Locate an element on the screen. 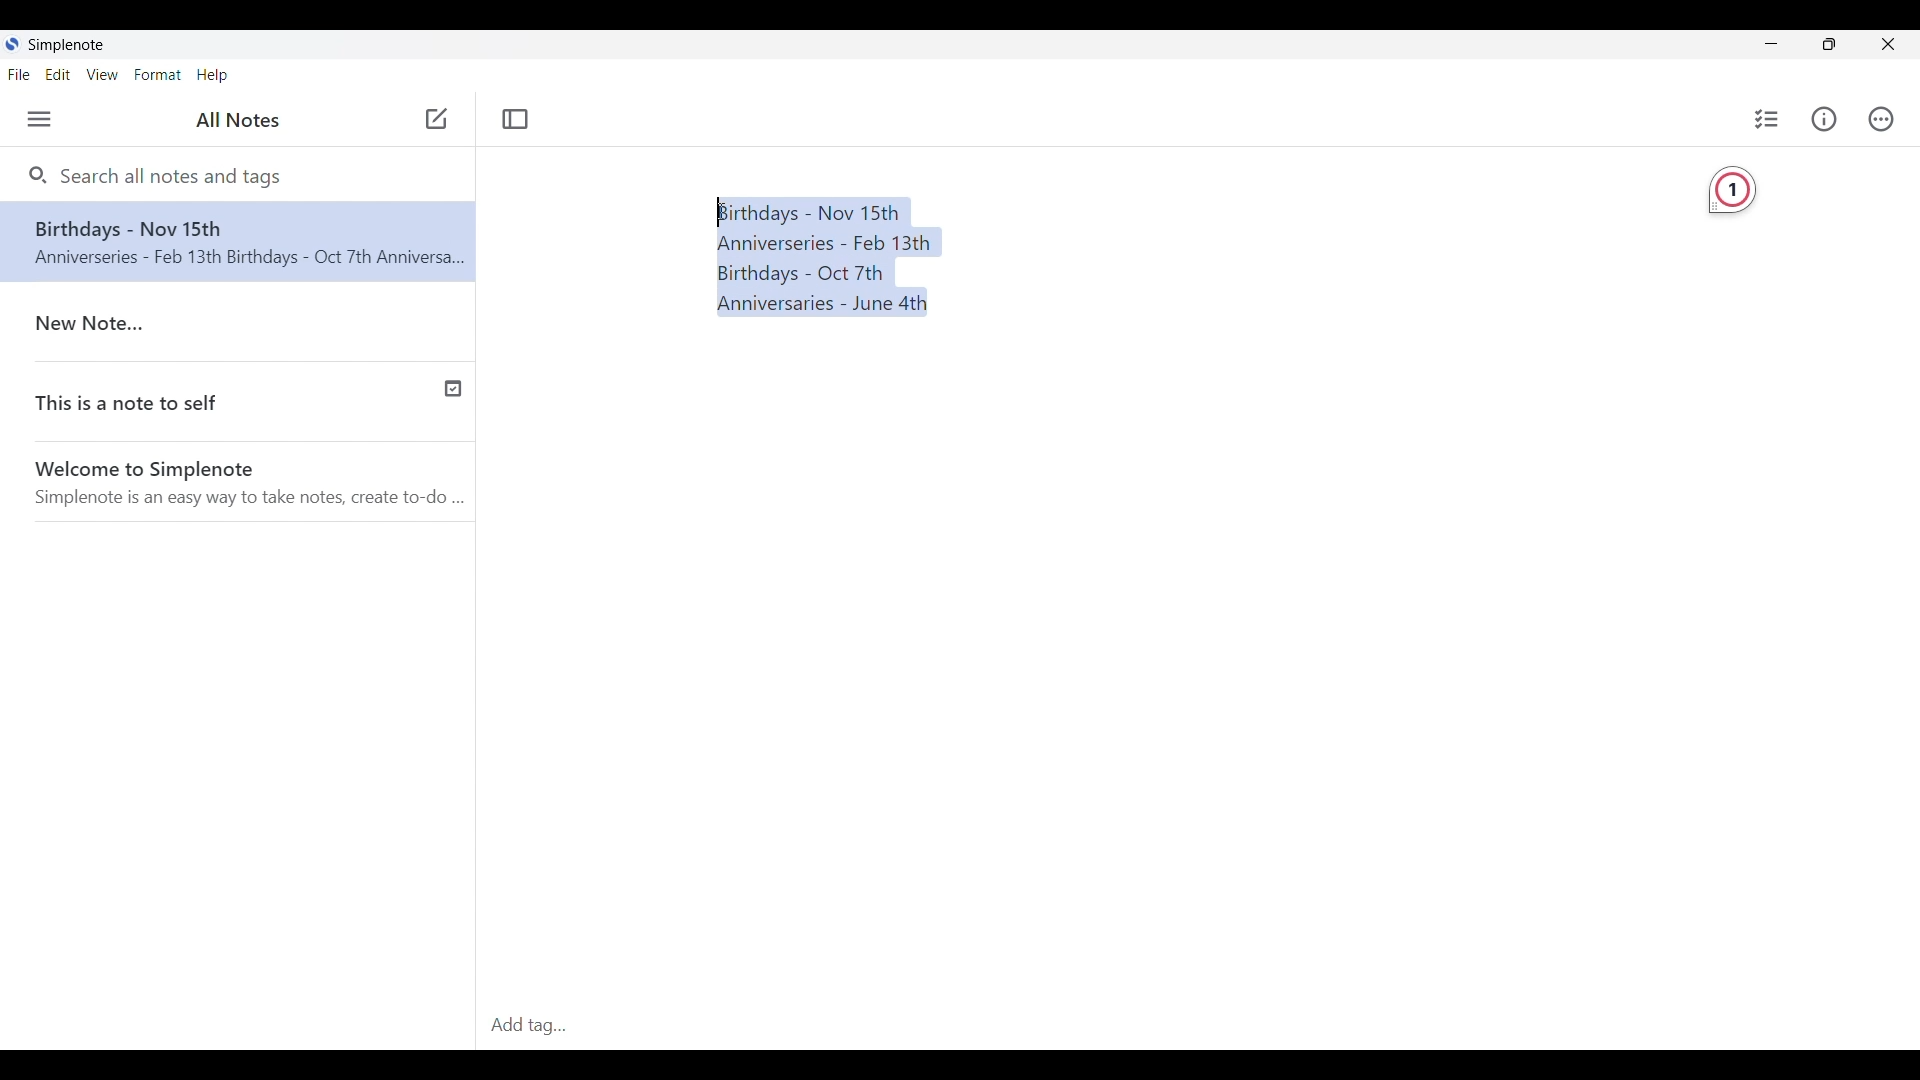 The image size is (1920, 1080). Grammarly extension detecting 1 required change  is located at coordinates (1732, 191).